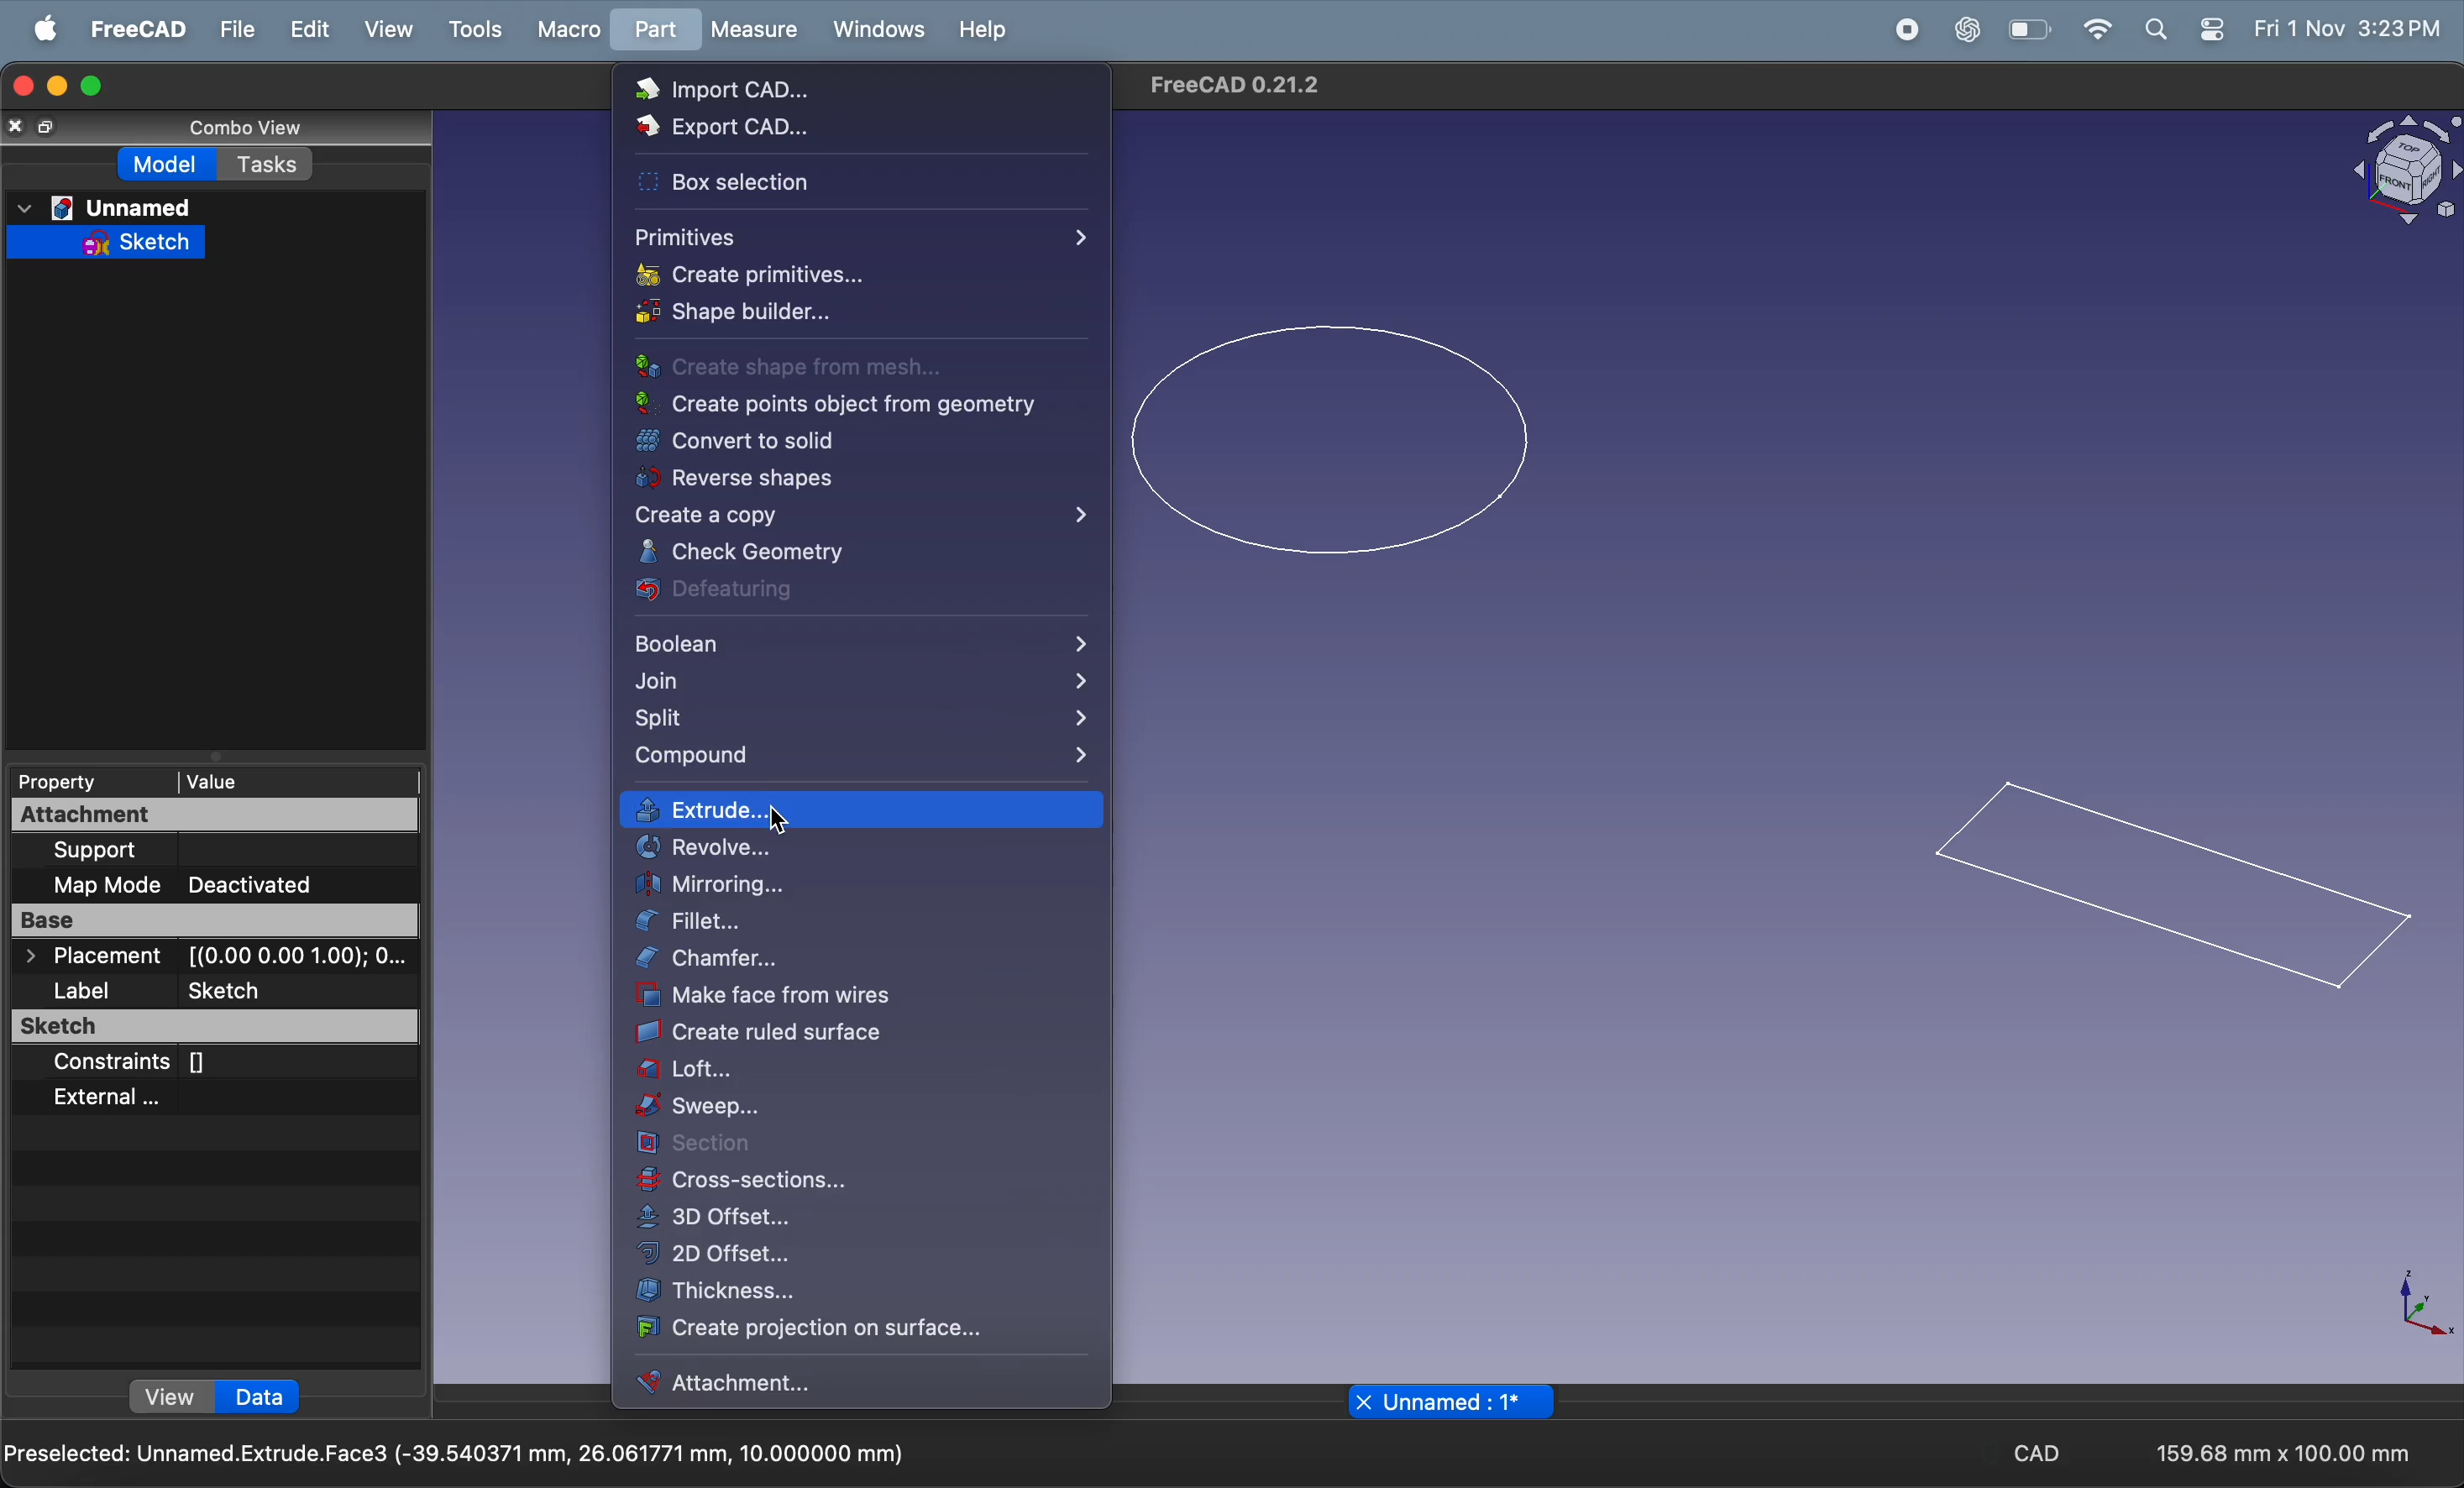  Describe the element at coordinates (858, 553) in the screenshot. I see `Check Geometry` at that location.